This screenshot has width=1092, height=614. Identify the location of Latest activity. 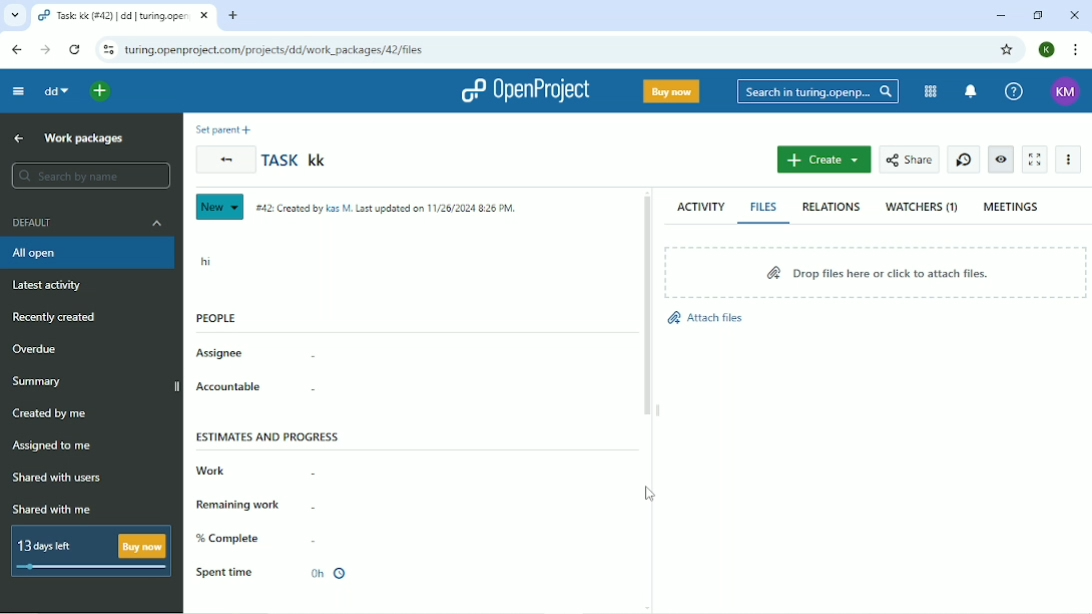
(51, 287).